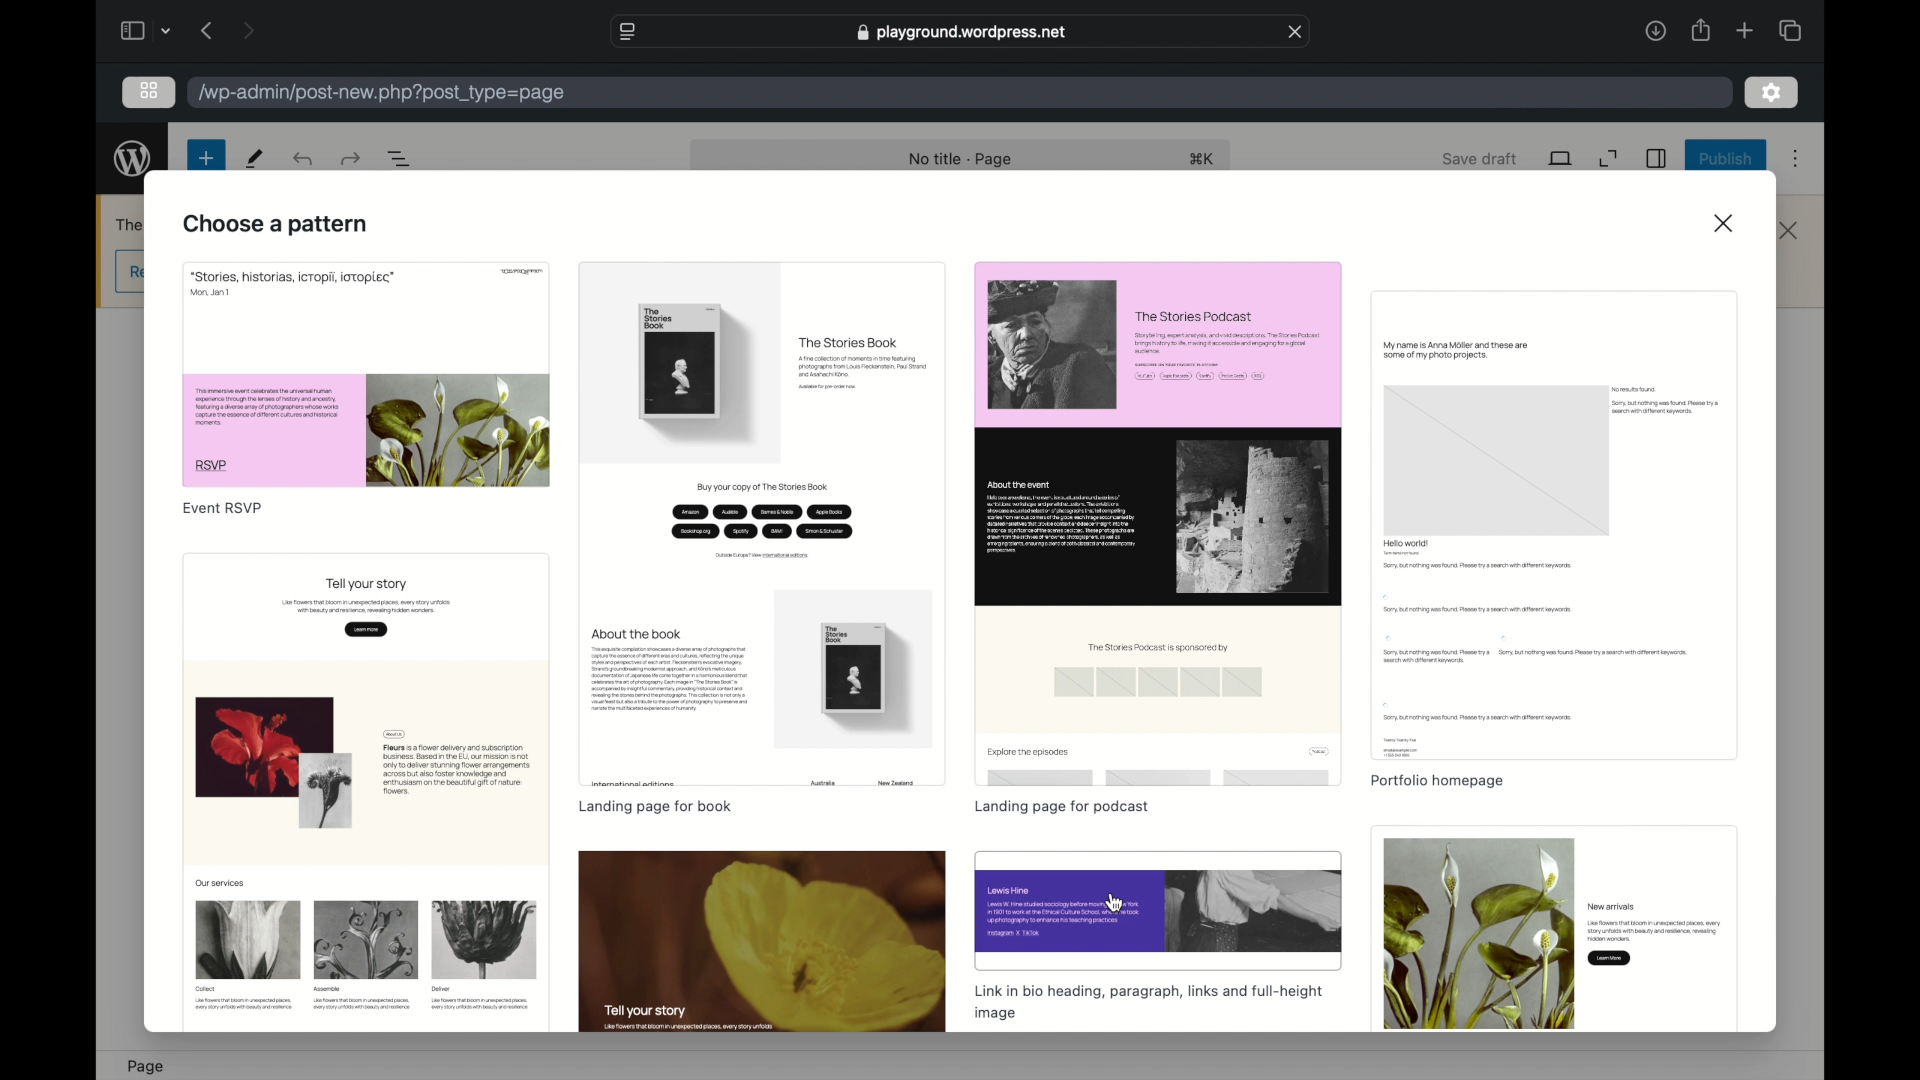 The image size is (1920, 1080). I want to click on obscure text, so click(130, 222).